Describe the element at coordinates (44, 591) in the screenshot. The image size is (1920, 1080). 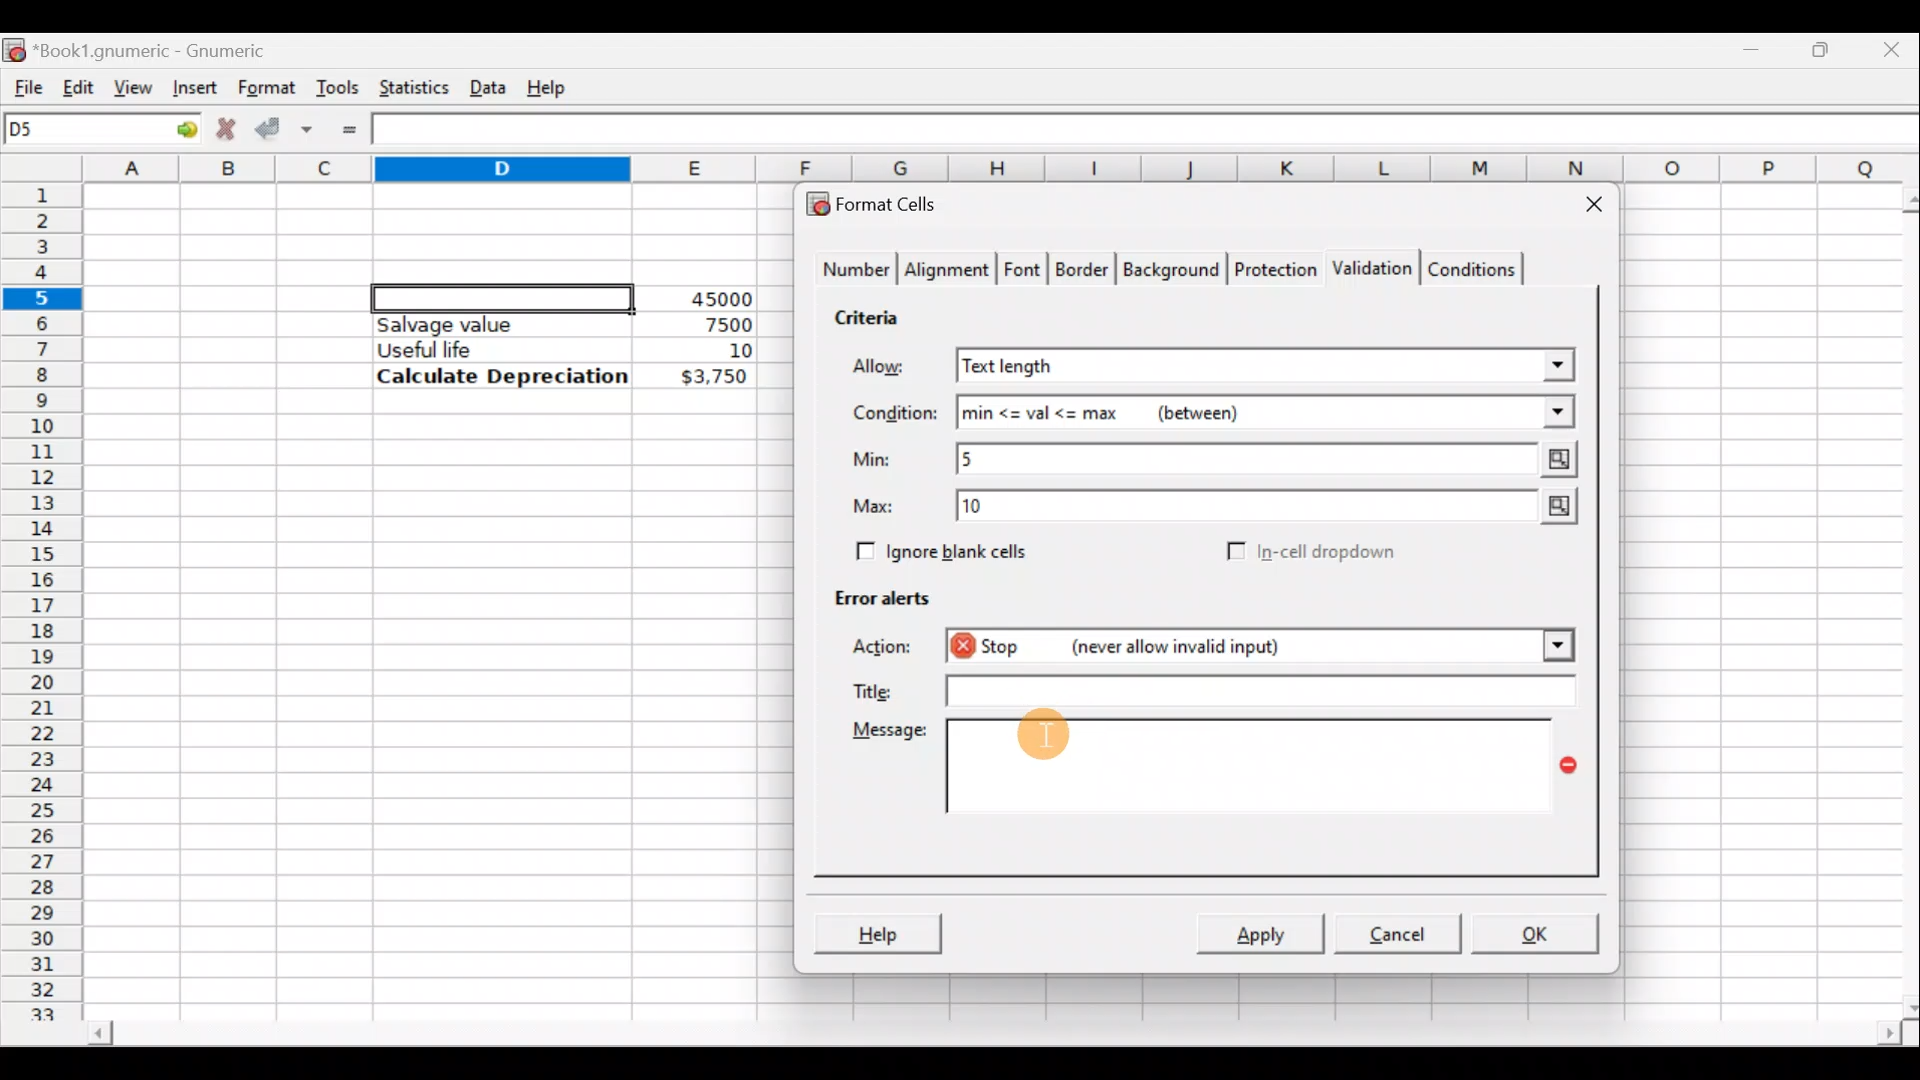
I see `Rows` at that location.